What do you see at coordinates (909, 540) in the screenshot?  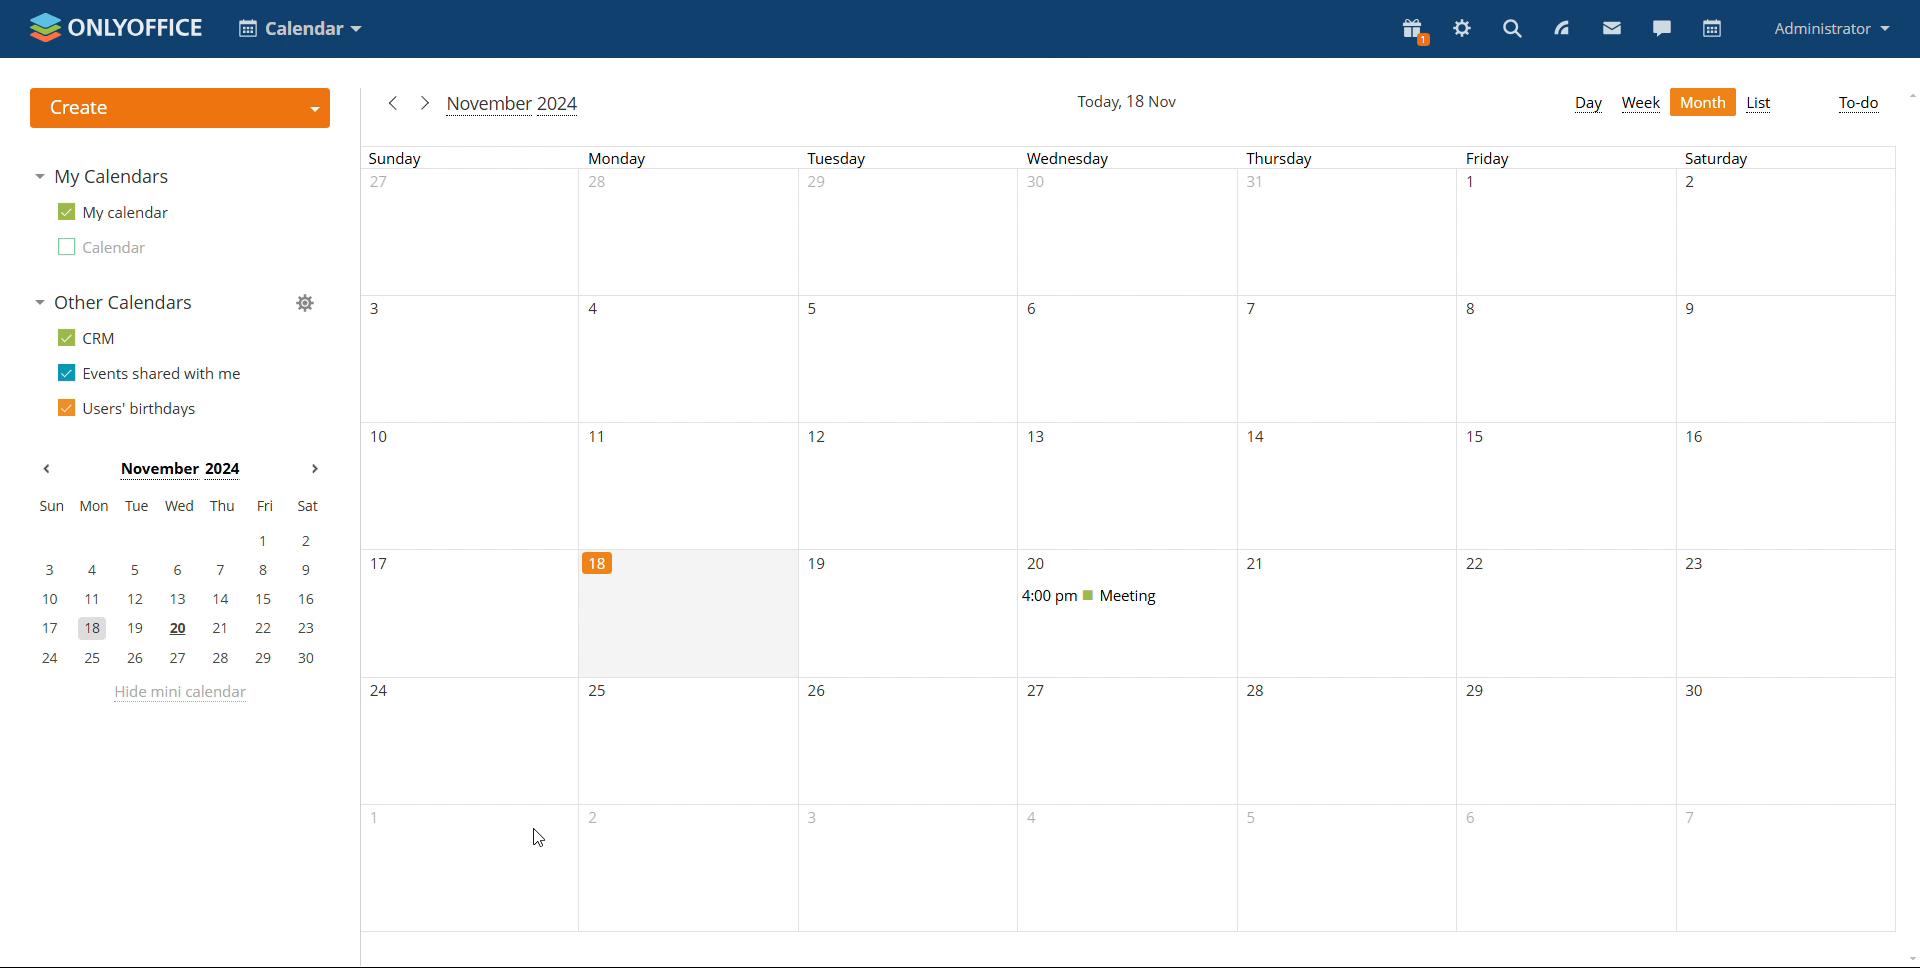 I see `tuesdays` at bounding box center [909, 540].